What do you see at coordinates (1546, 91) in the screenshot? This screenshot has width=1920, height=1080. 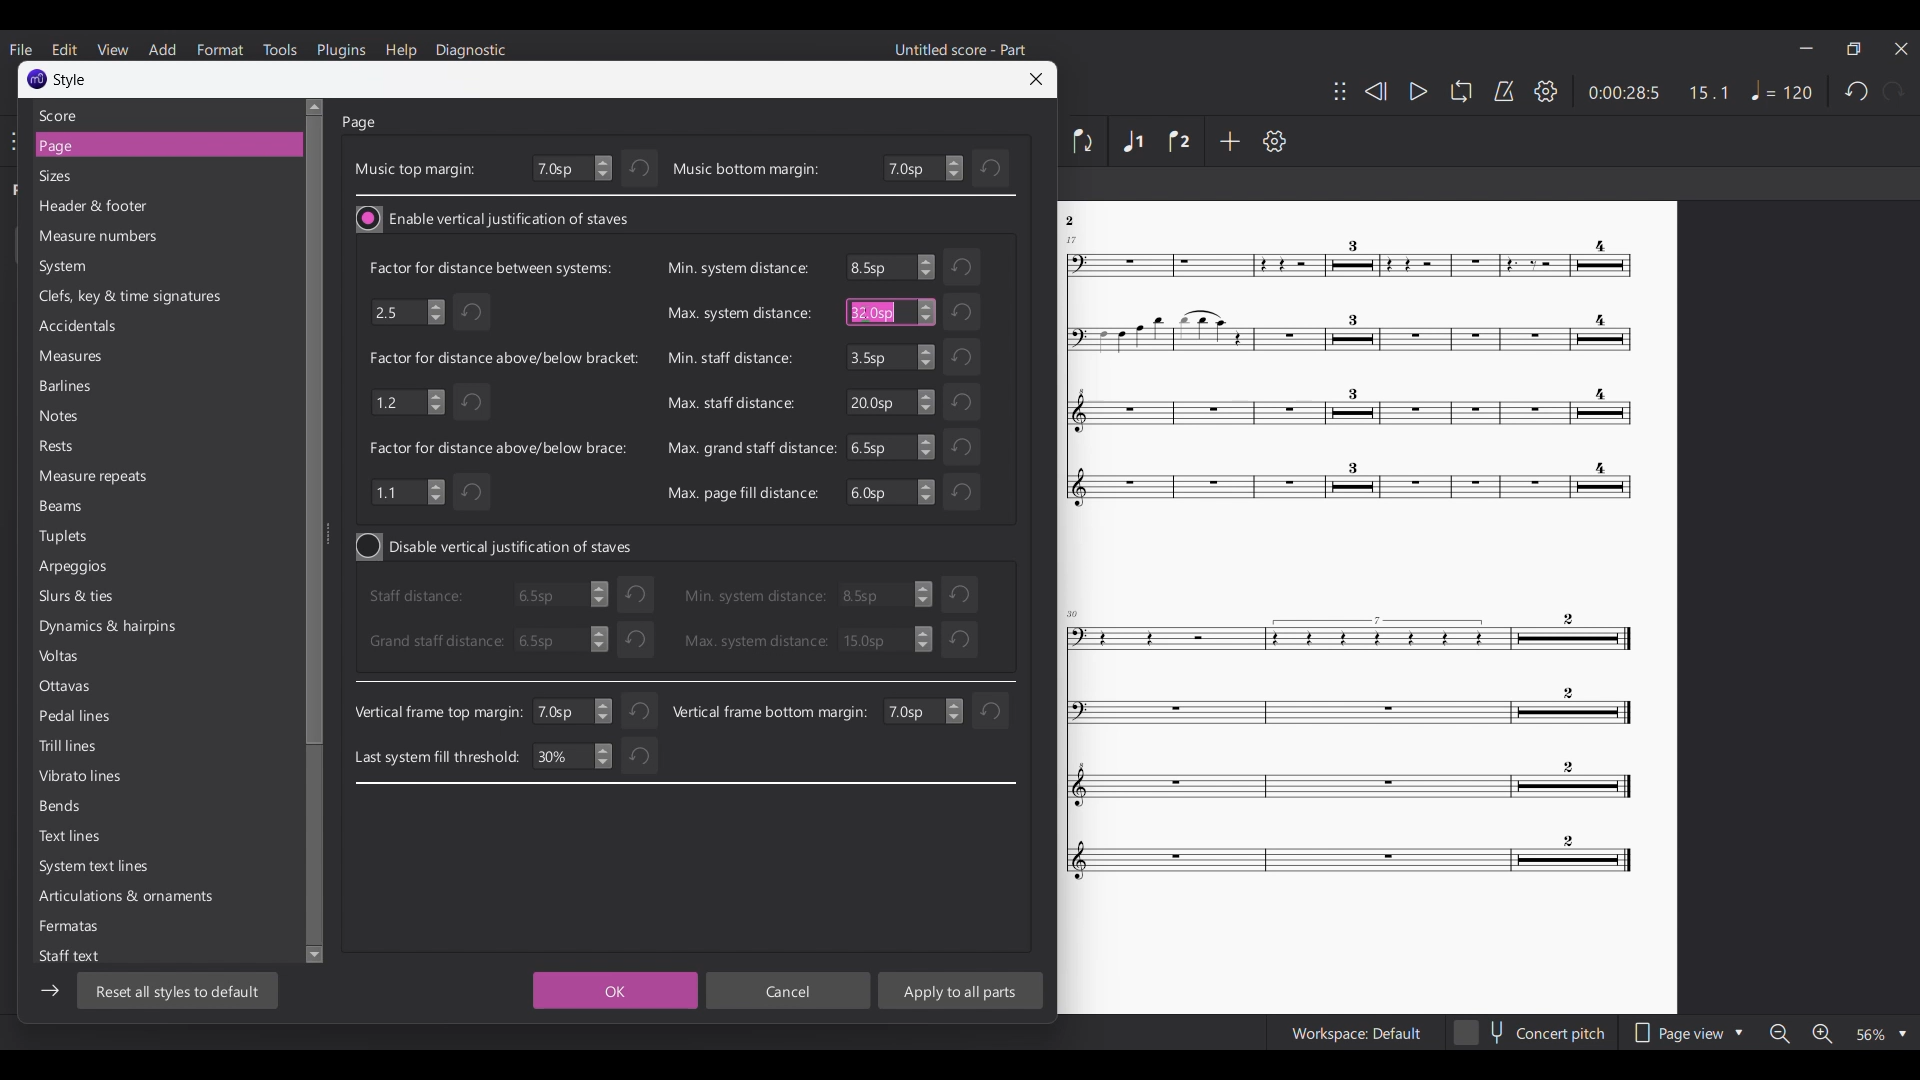 I see `Settings` at bounding box center [1546, 91].